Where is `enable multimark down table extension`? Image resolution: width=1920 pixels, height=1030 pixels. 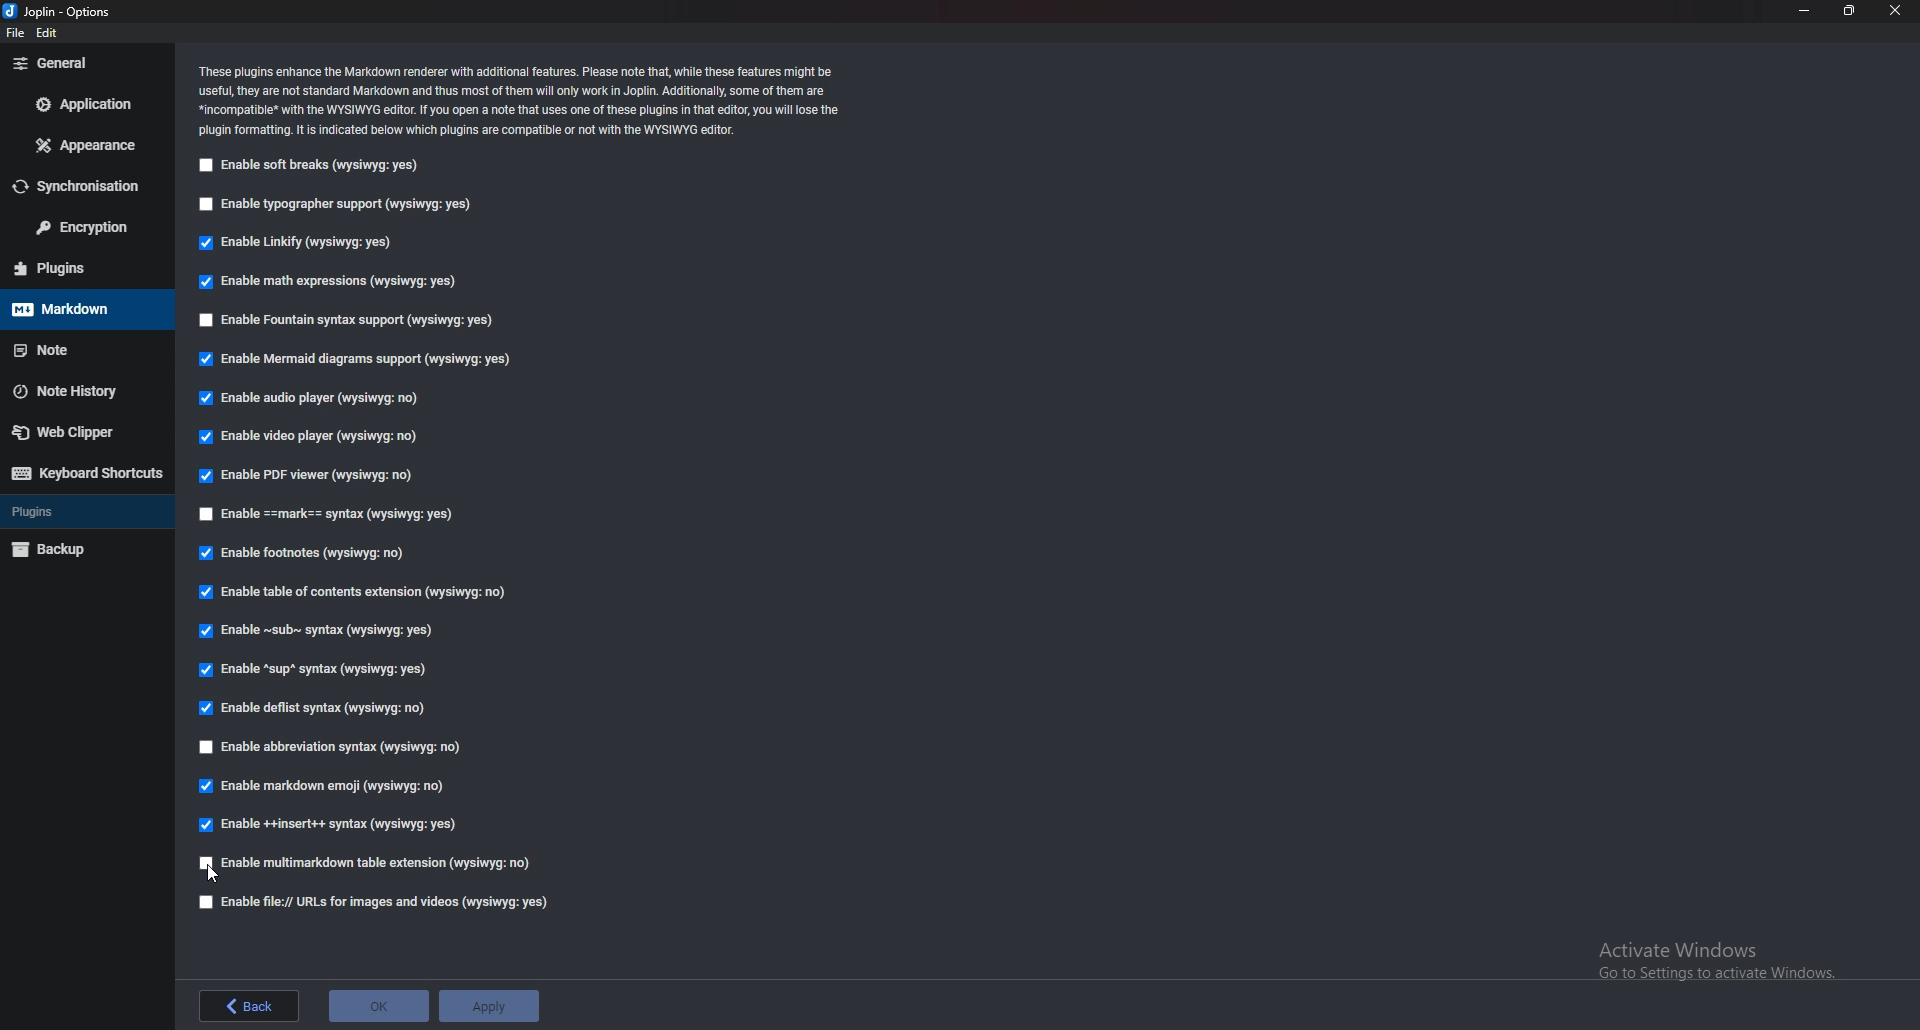 enable multimark down table extension is located at coordinates (369, 863).